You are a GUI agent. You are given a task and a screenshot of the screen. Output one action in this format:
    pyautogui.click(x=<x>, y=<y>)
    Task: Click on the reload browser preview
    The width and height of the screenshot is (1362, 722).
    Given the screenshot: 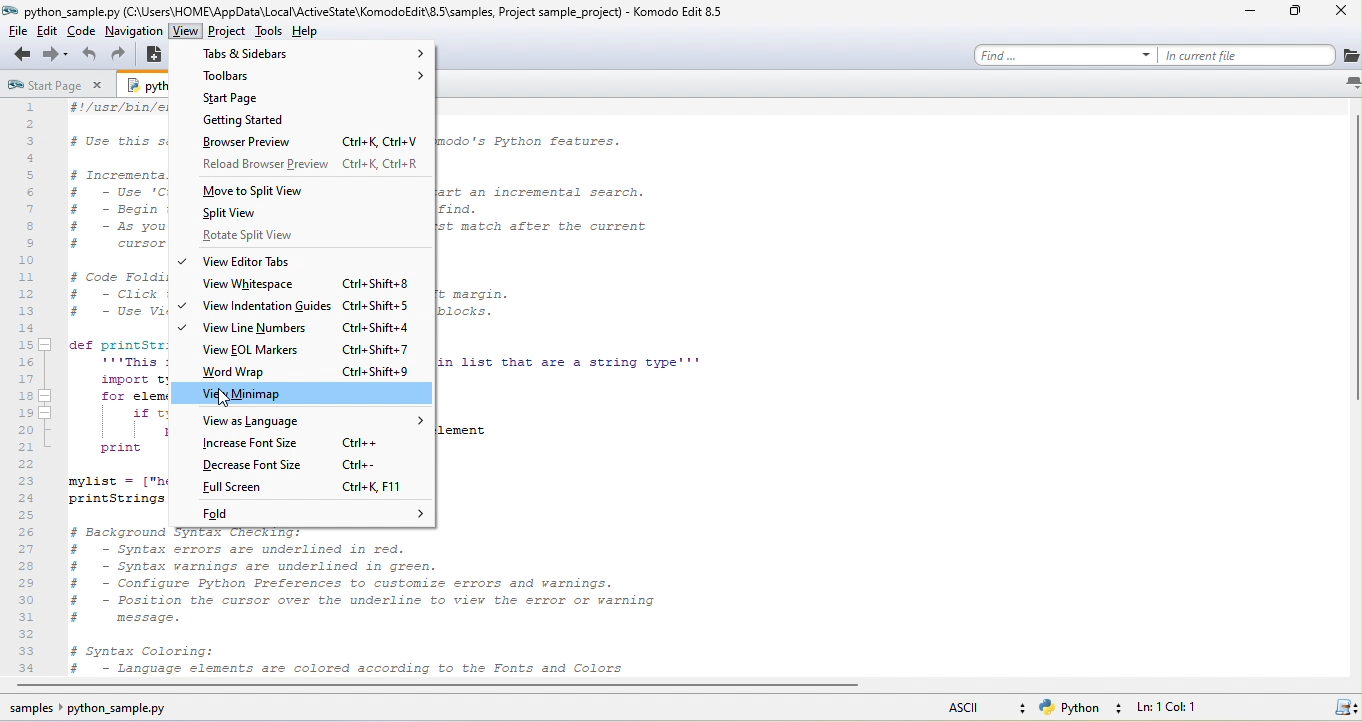 What is the action you would take?
    pyautogui.click(x=310, y=166)
    